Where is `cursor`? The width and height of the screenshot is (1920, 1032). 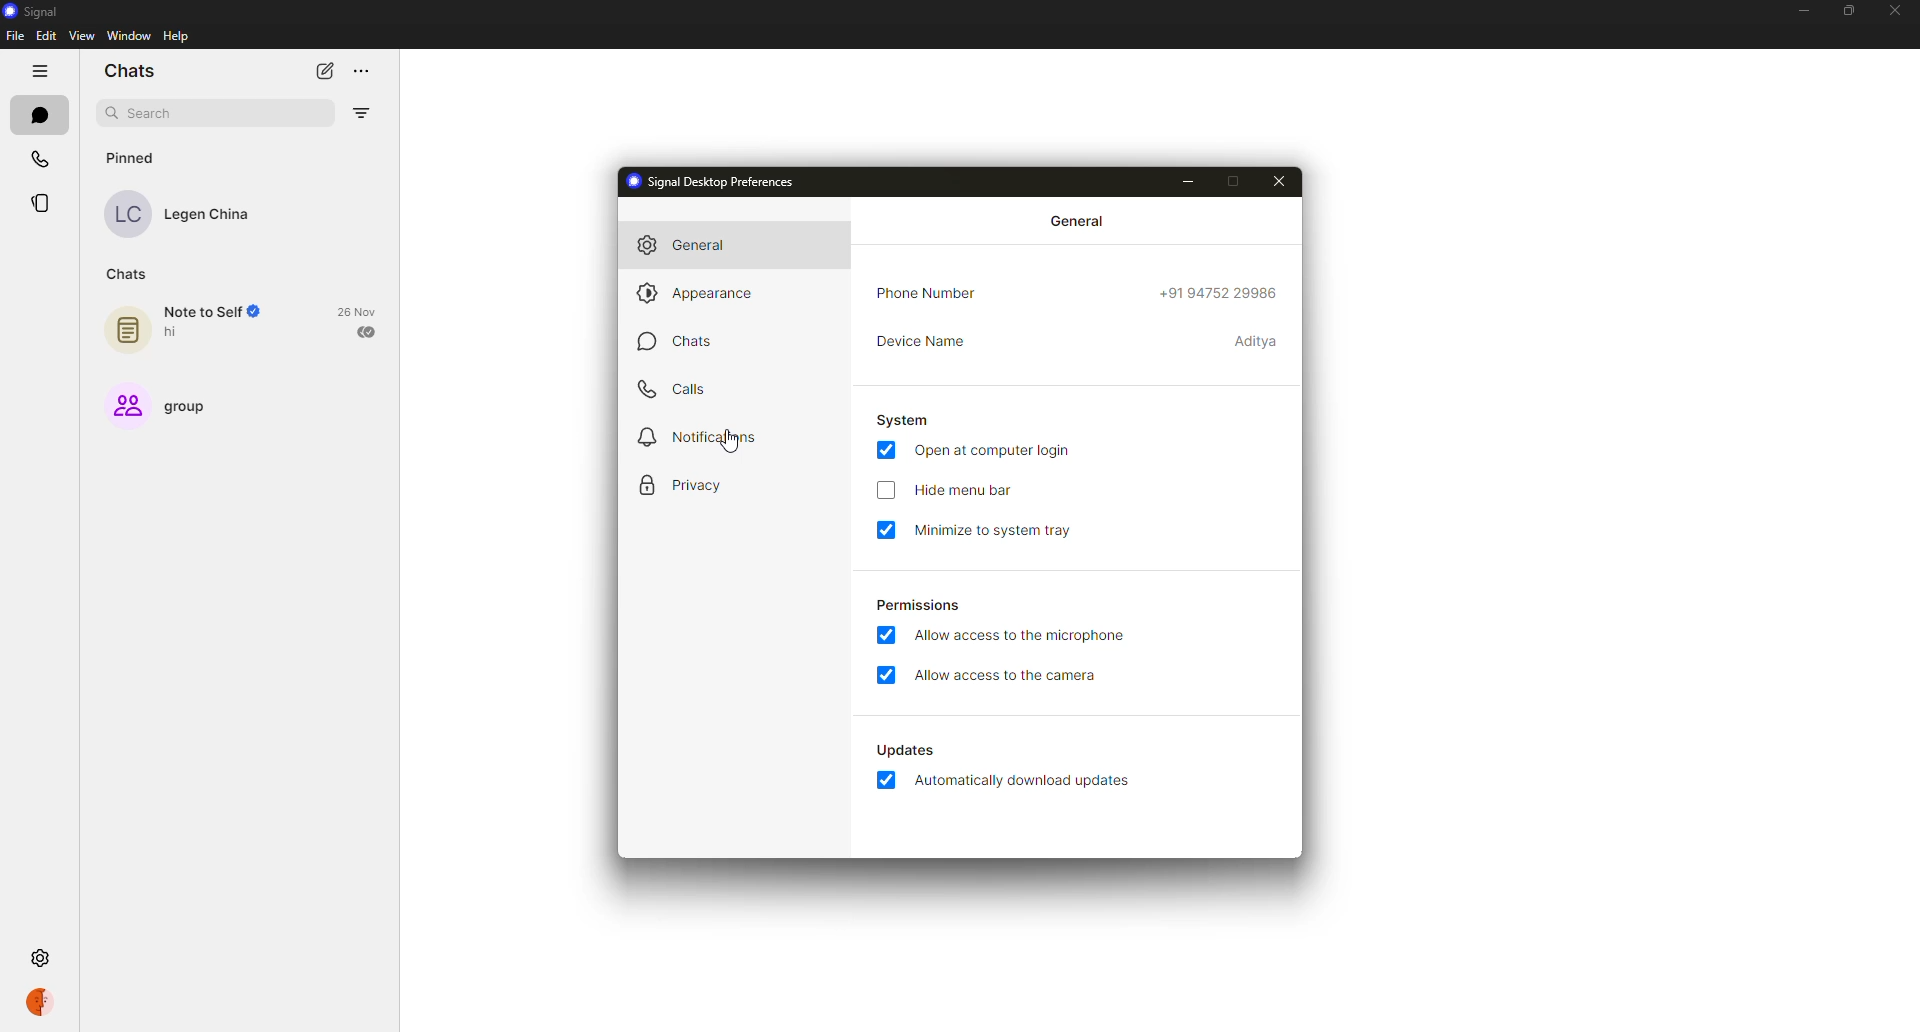
cursor is located at coordinates (730, 442).